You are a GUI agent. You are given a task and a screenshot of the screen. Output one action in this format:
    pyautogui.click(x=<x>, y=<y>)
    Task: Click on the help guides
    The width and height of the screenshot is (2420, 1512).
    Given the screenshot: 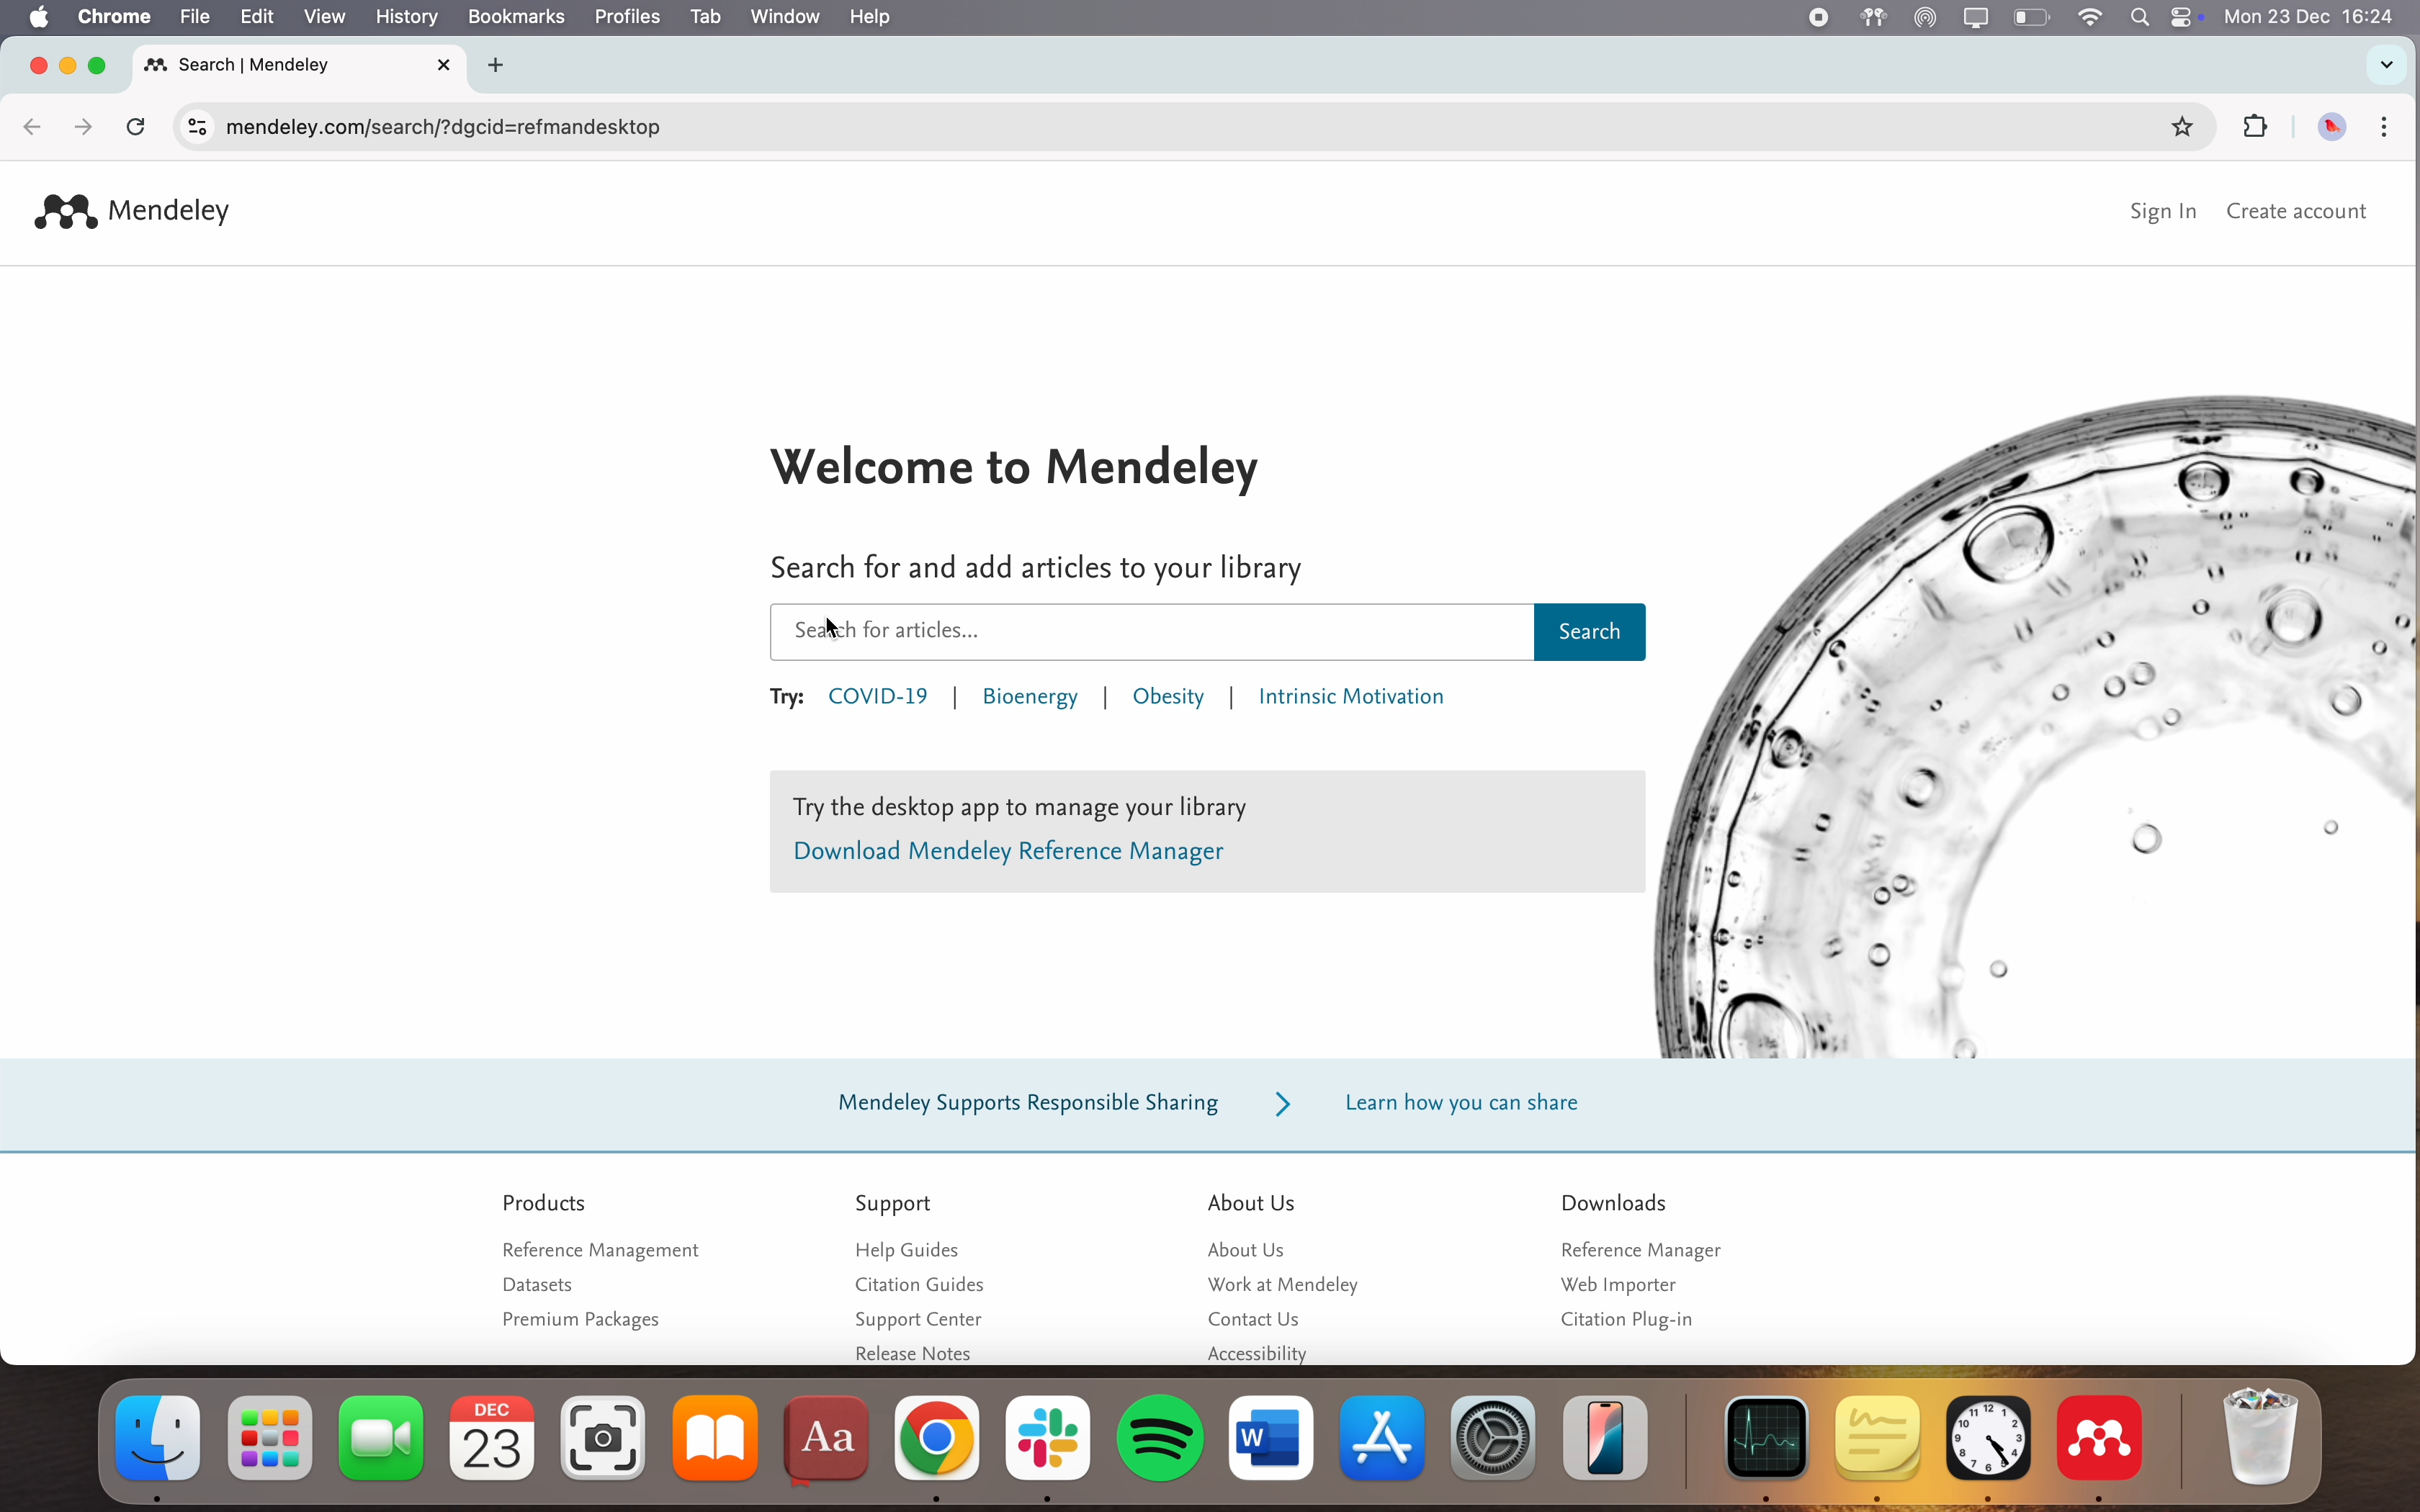 What is the action you would take?
    pyautogui.click(x=917, y=1252)
    